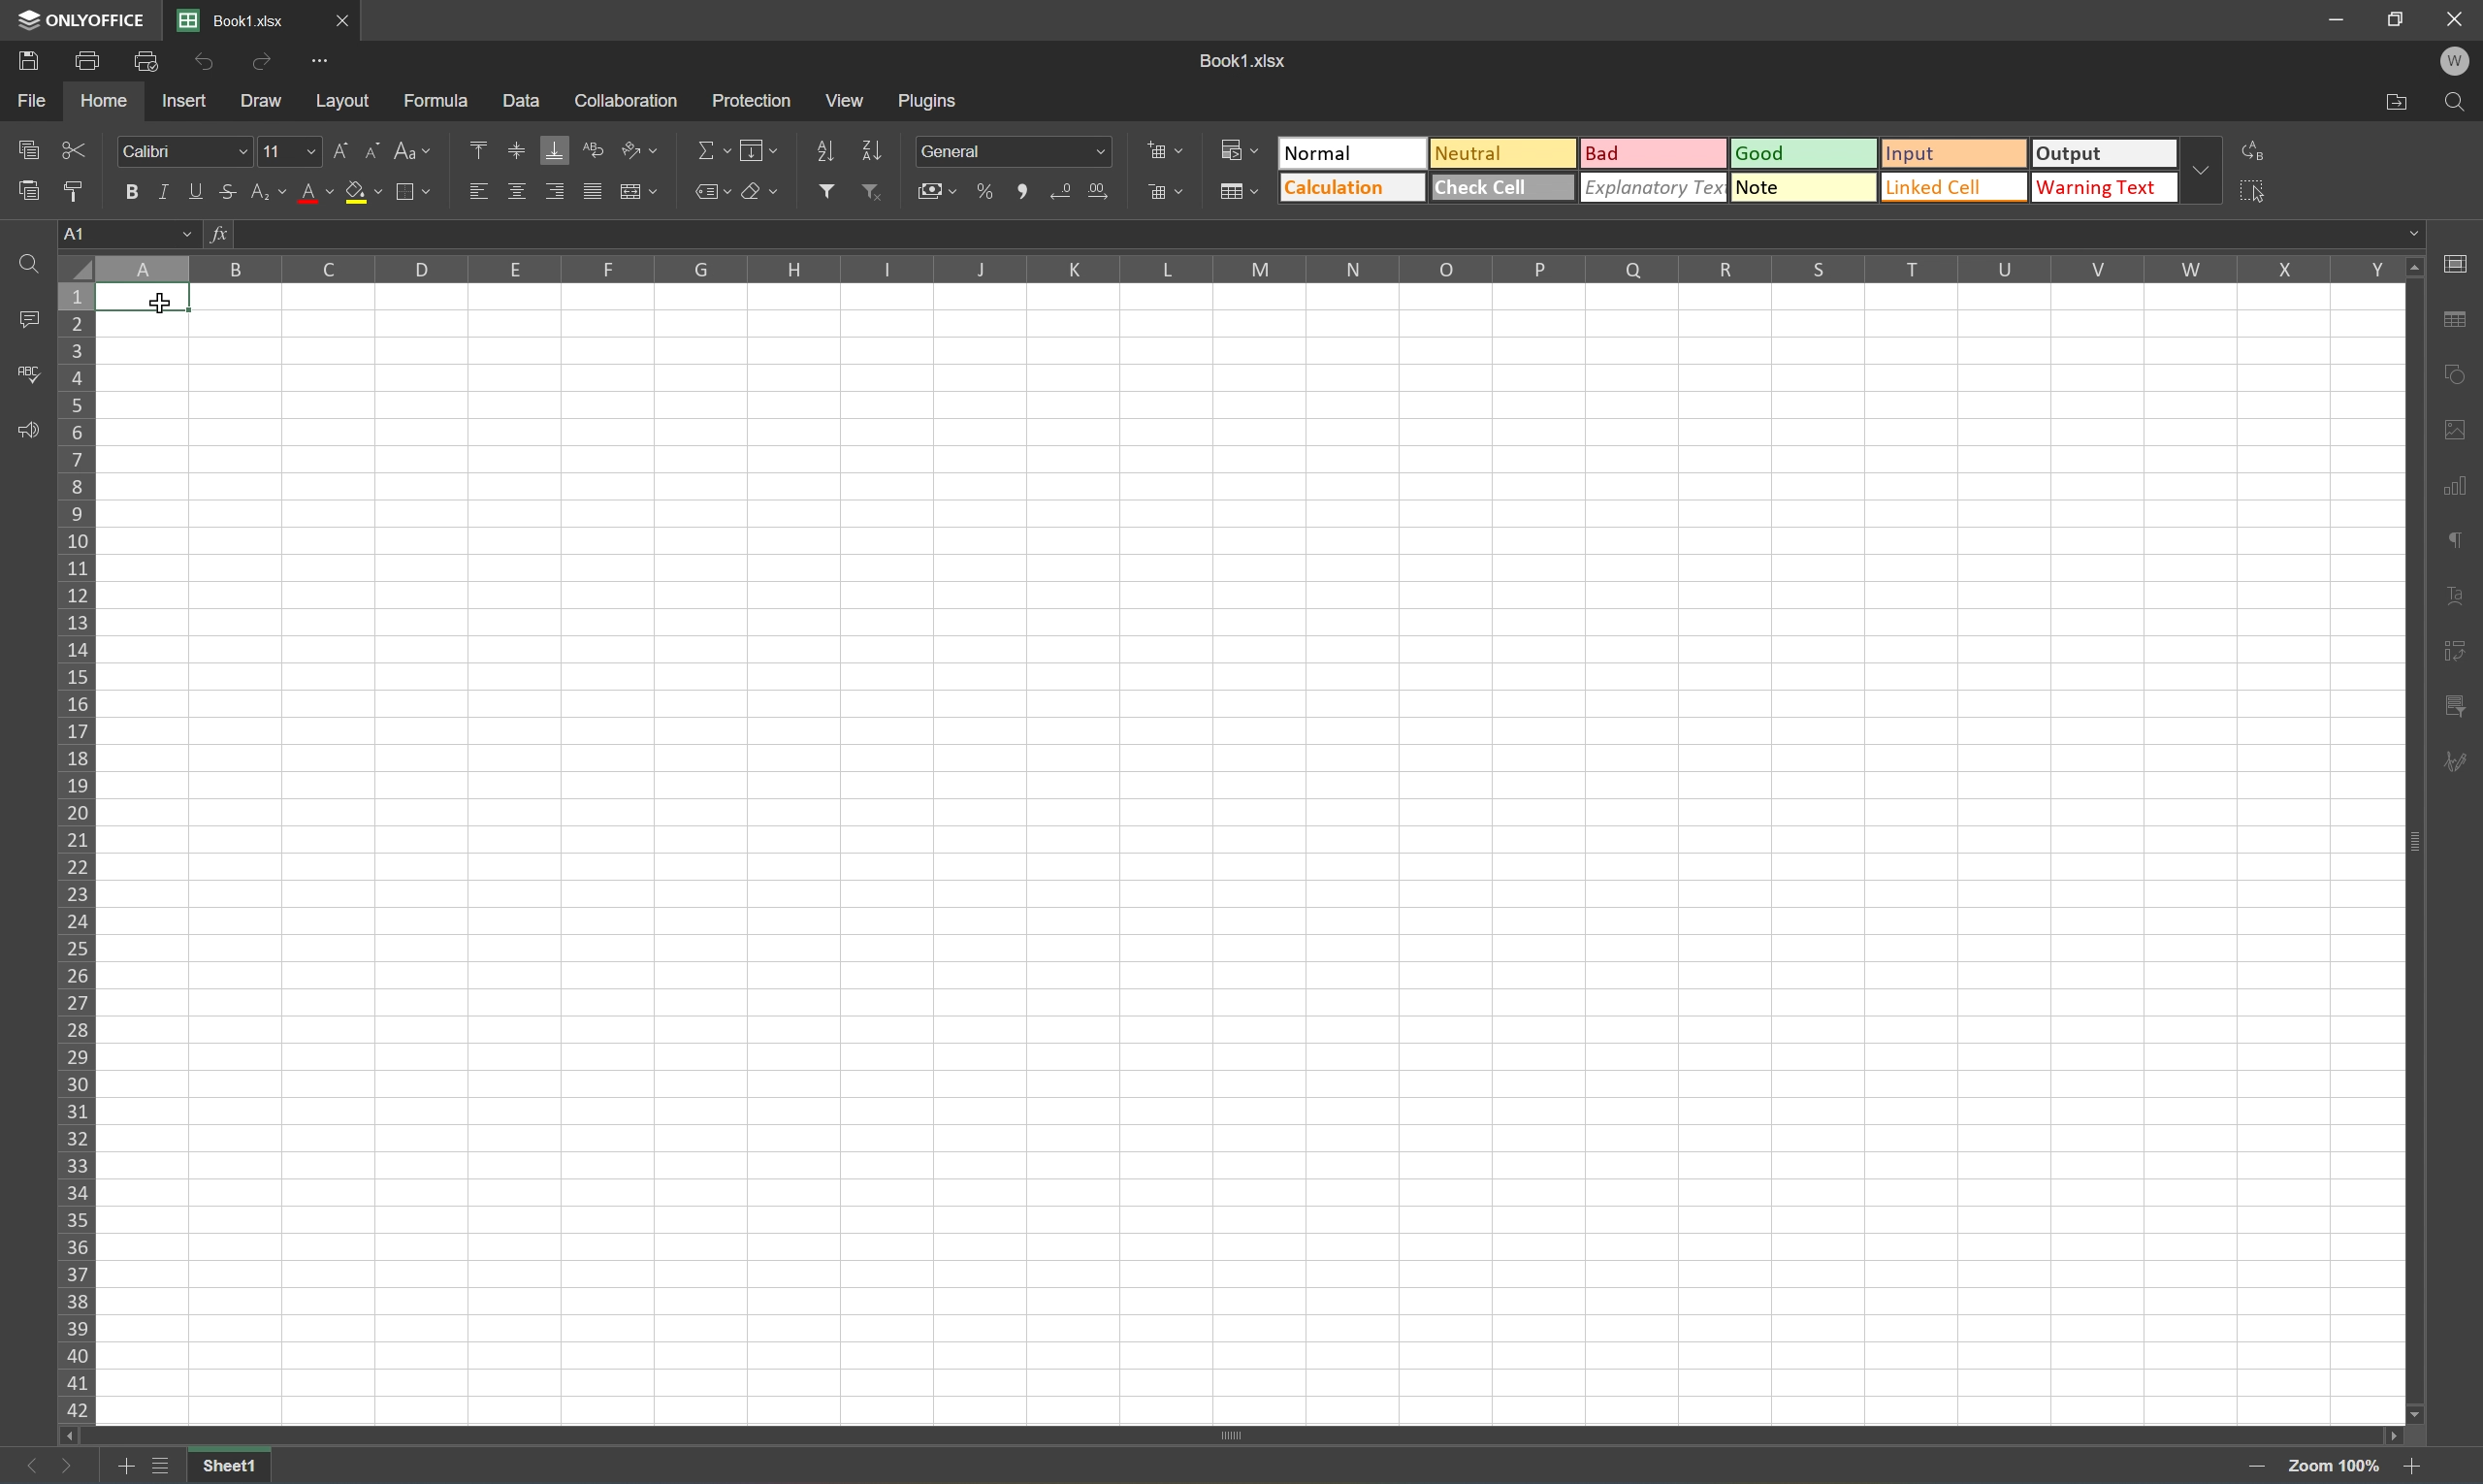 This screenshot has height=1484, width=2483. Describe the element at coordinates (264, 66) in the screenshot. I see `Redo` at that location.